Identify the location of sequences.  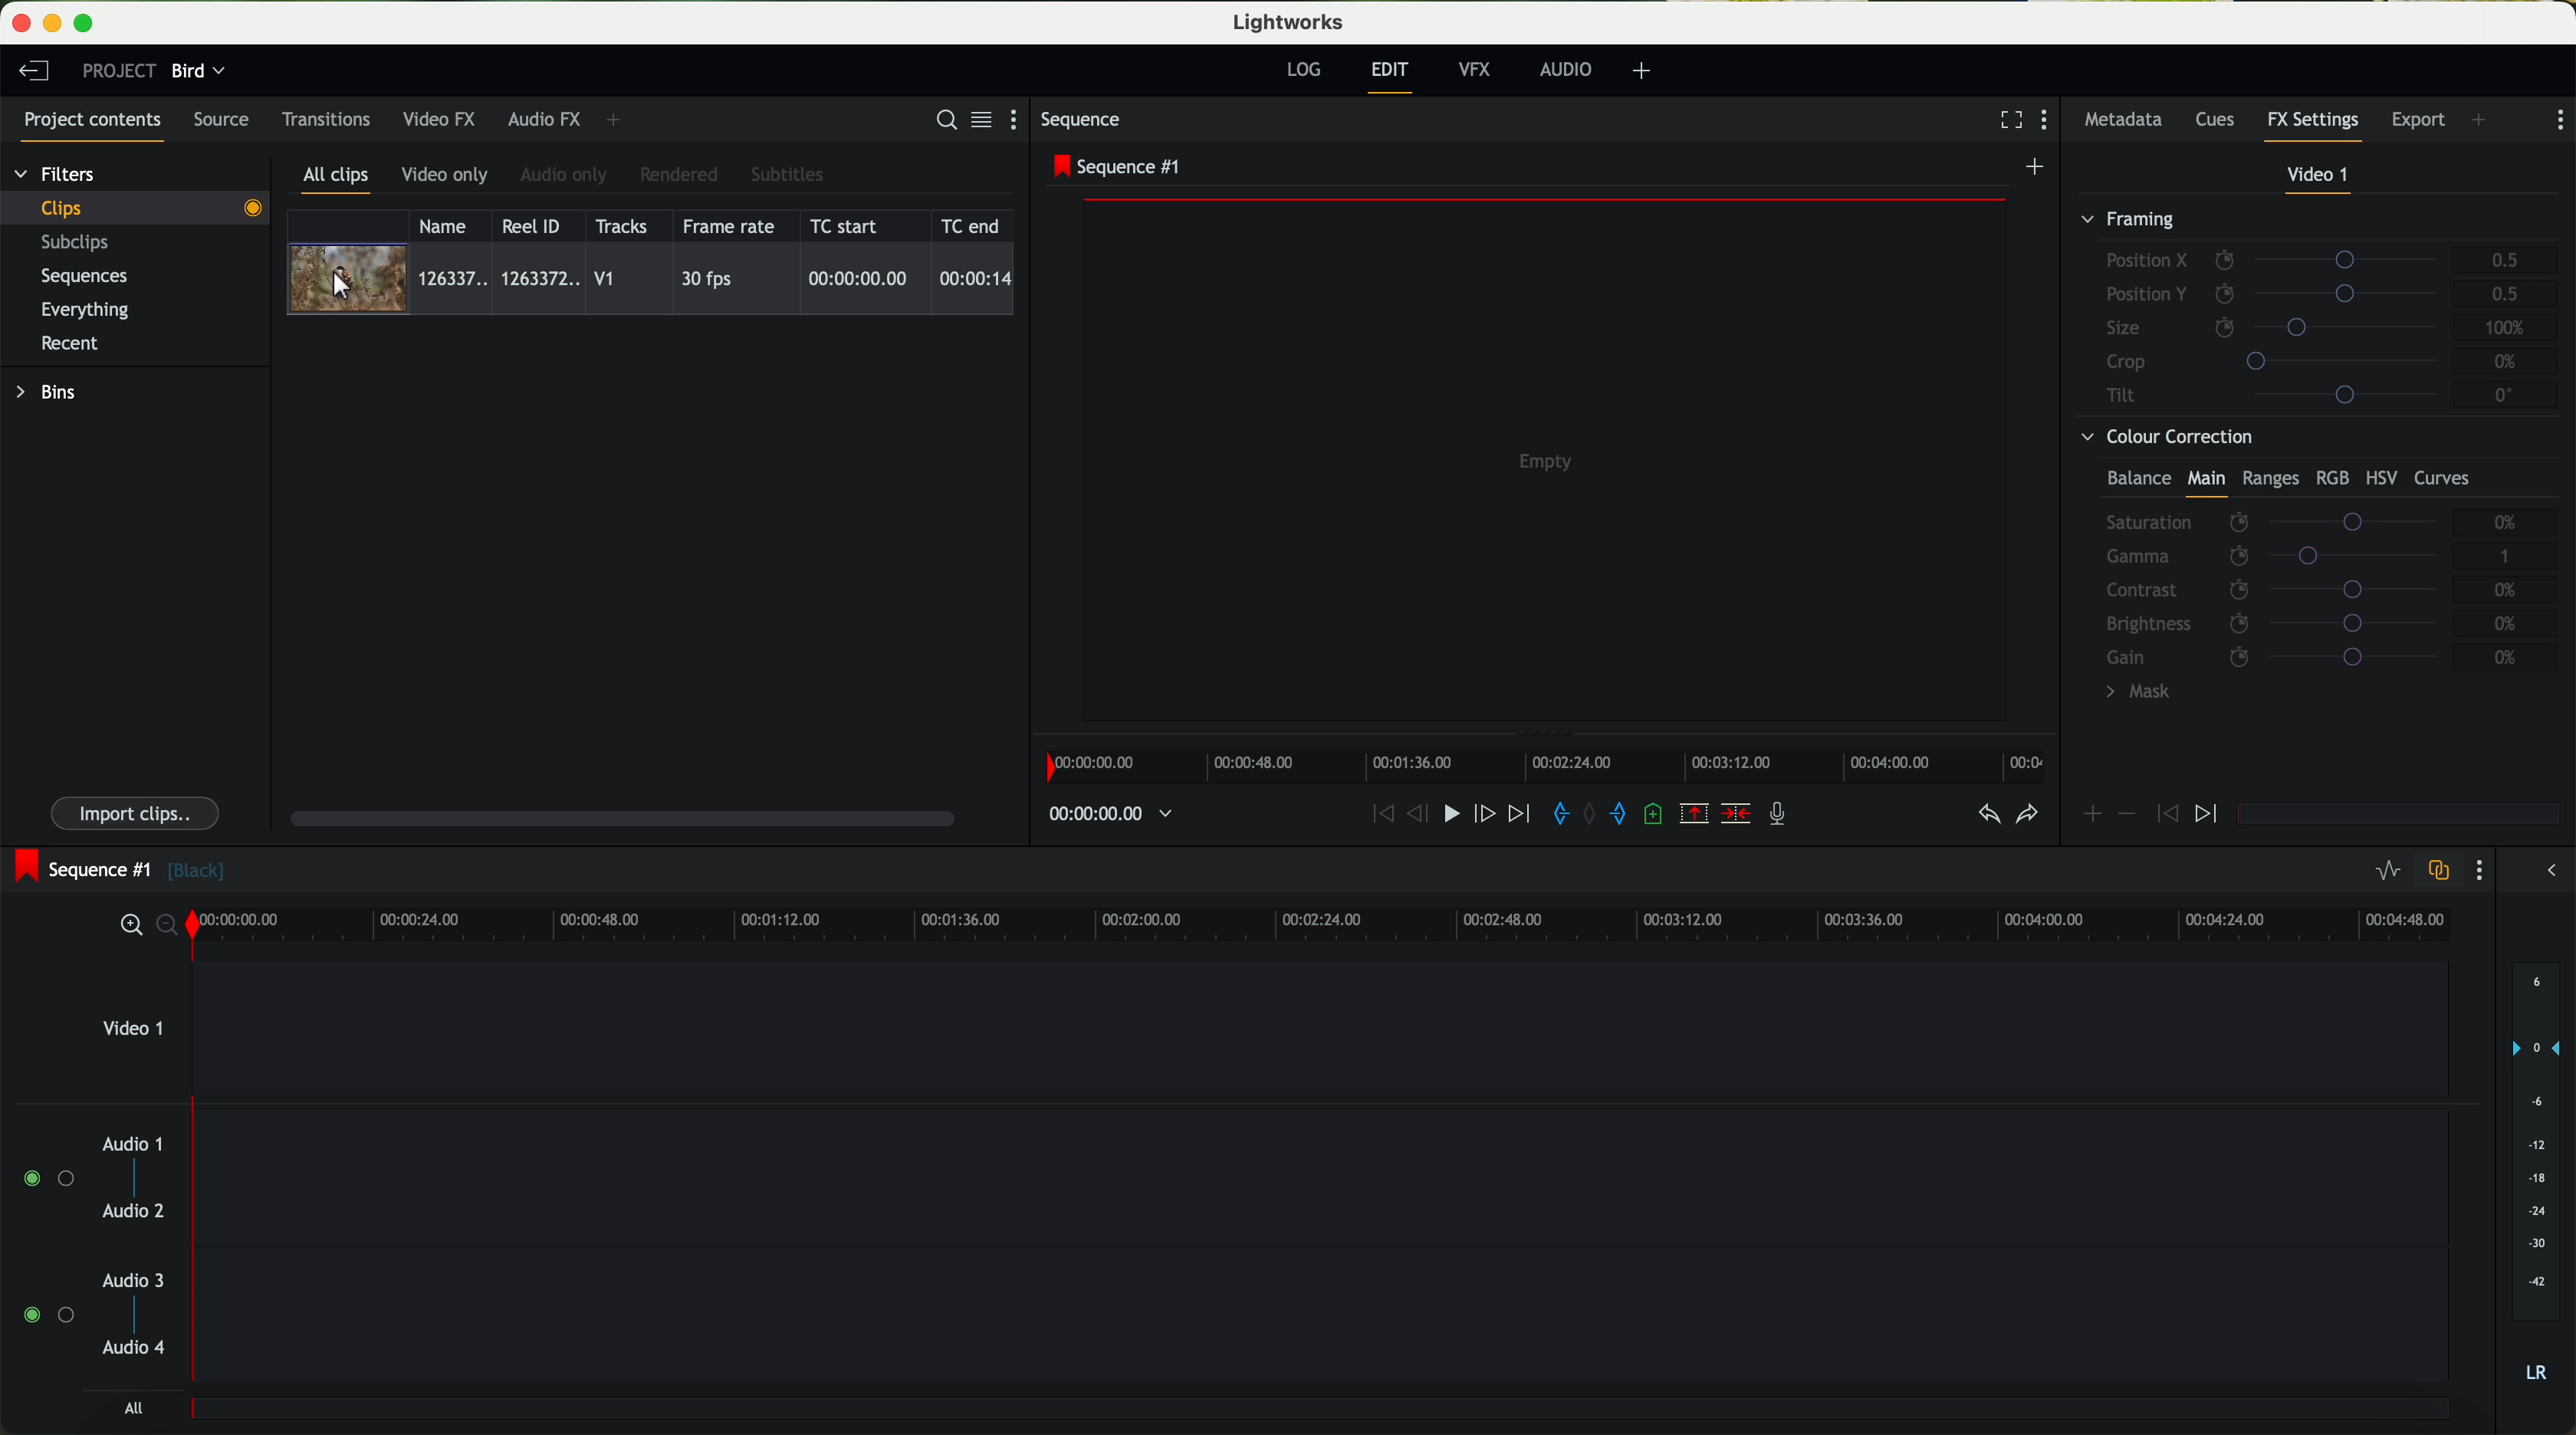
(84, 277).